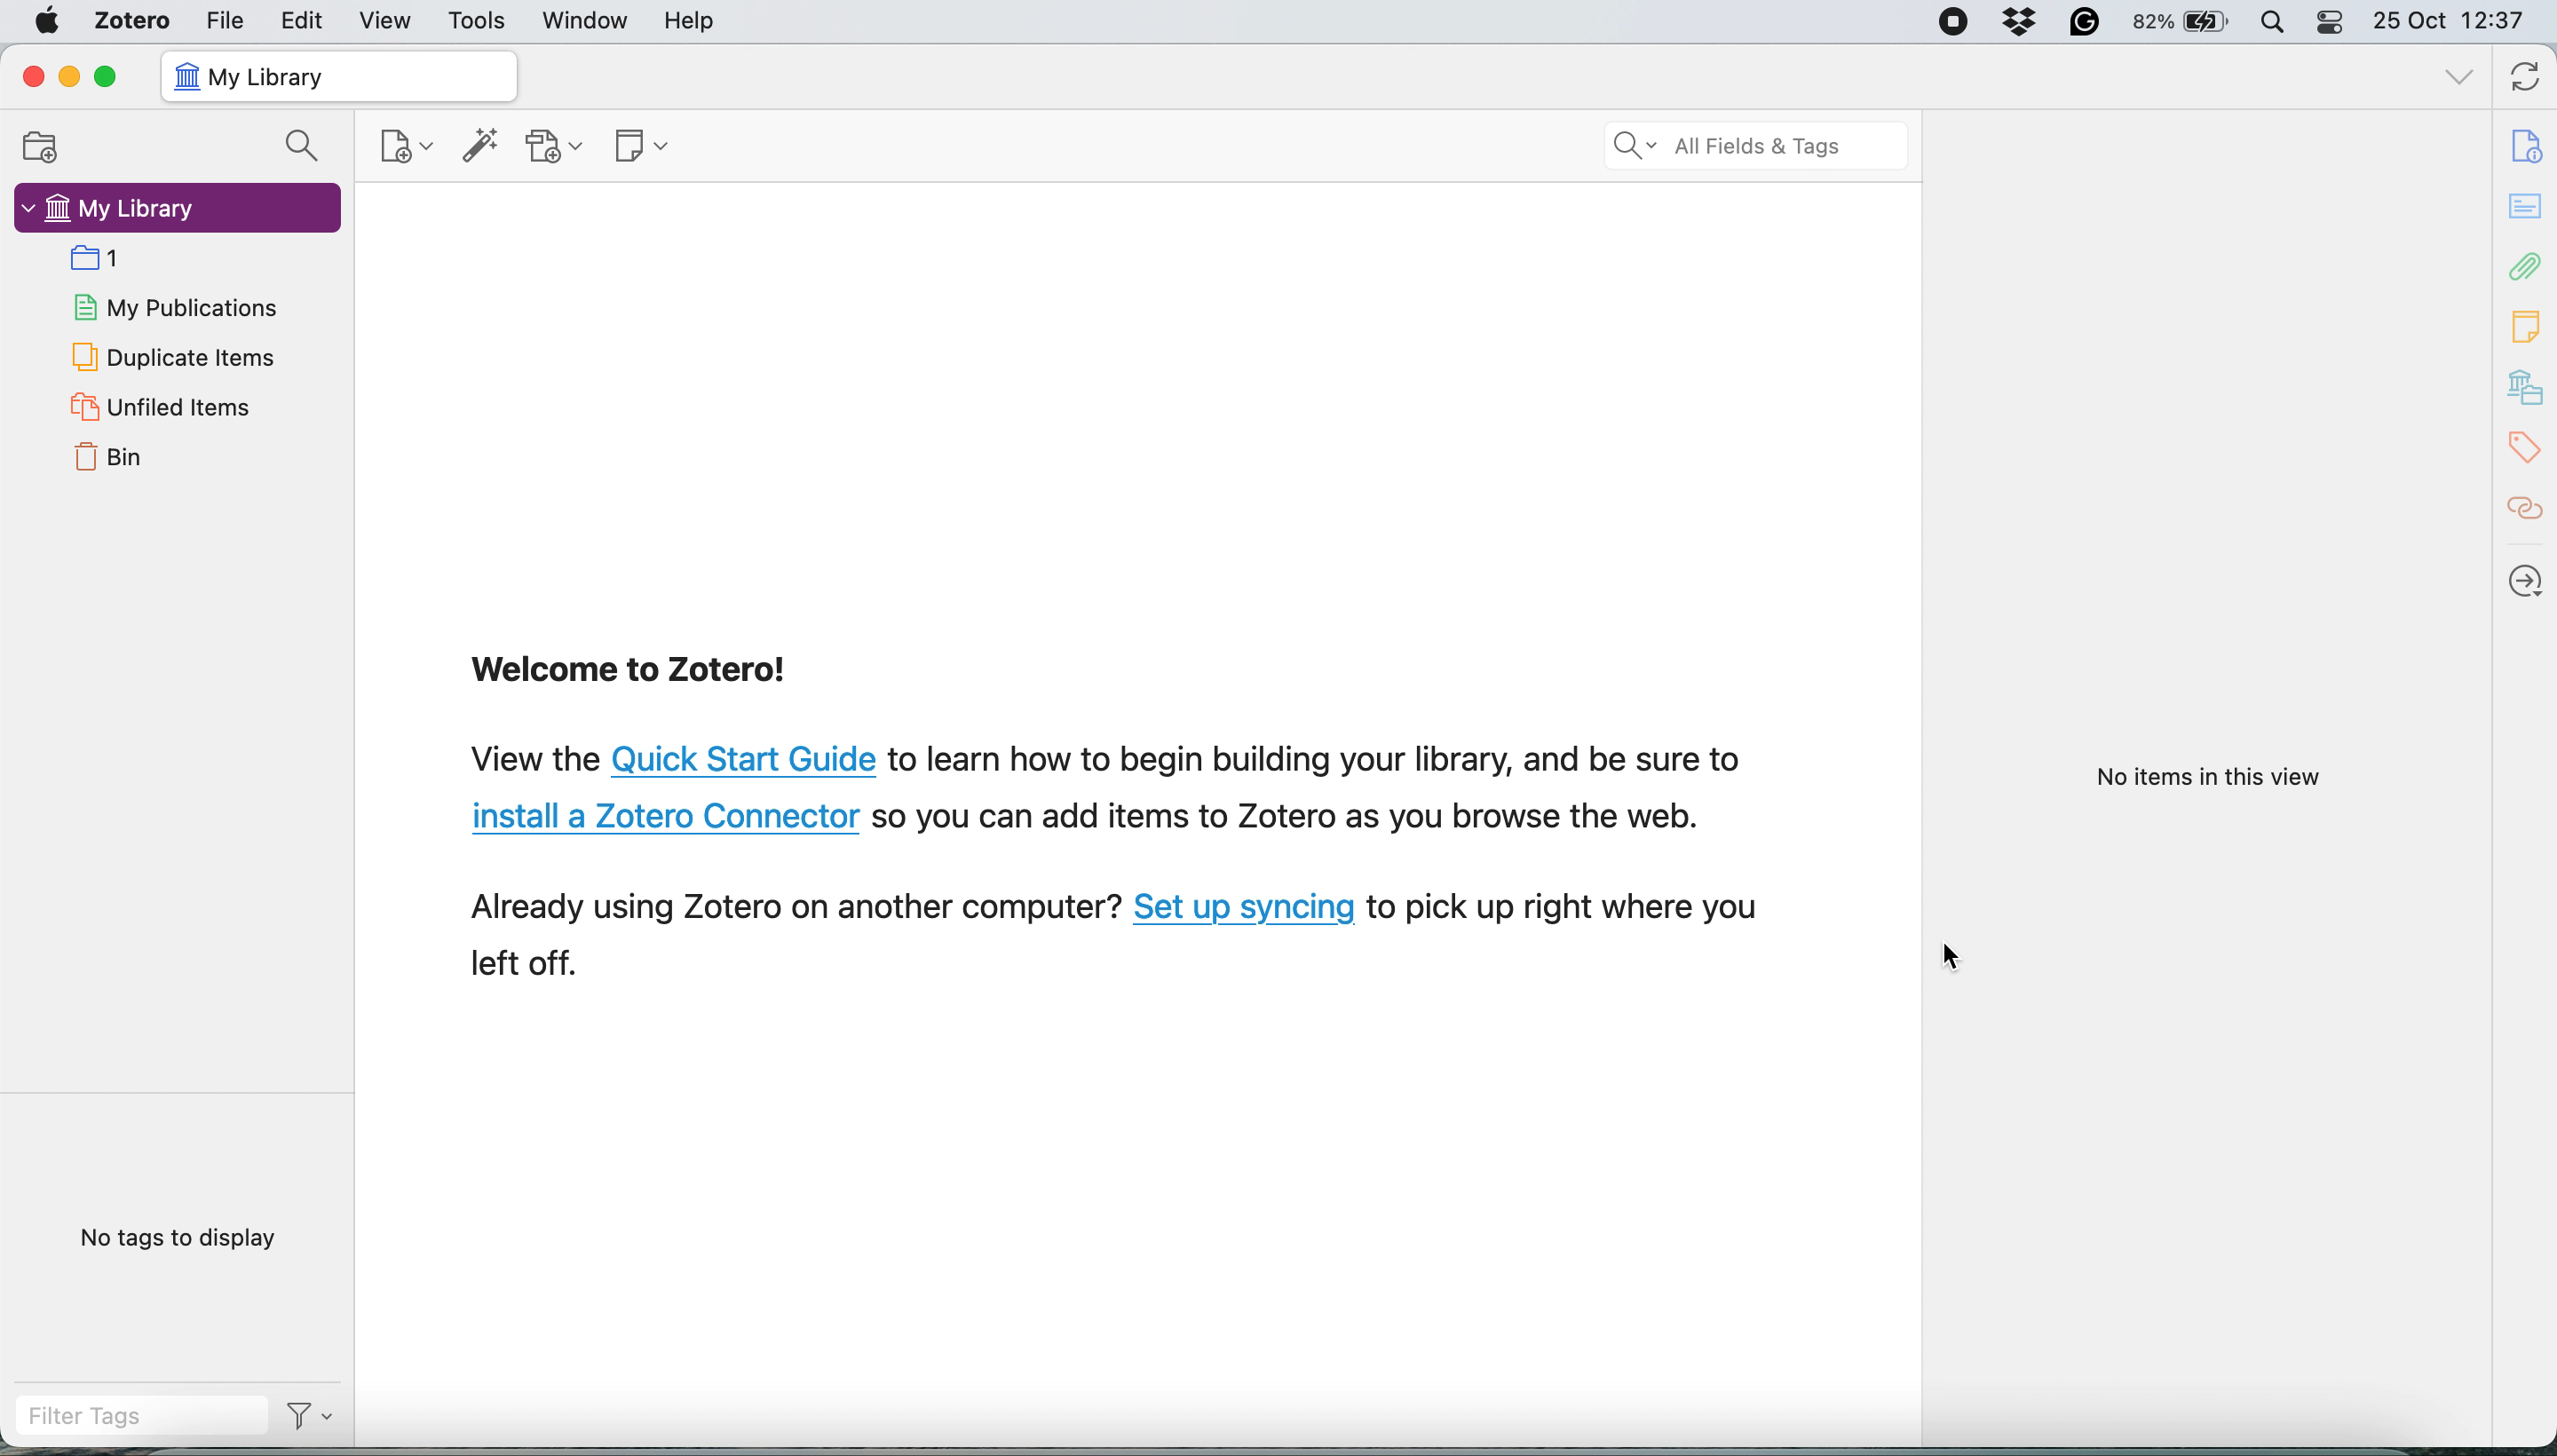 The image size is (2557, 1456). I want to click on zotero, so click(135, 18).